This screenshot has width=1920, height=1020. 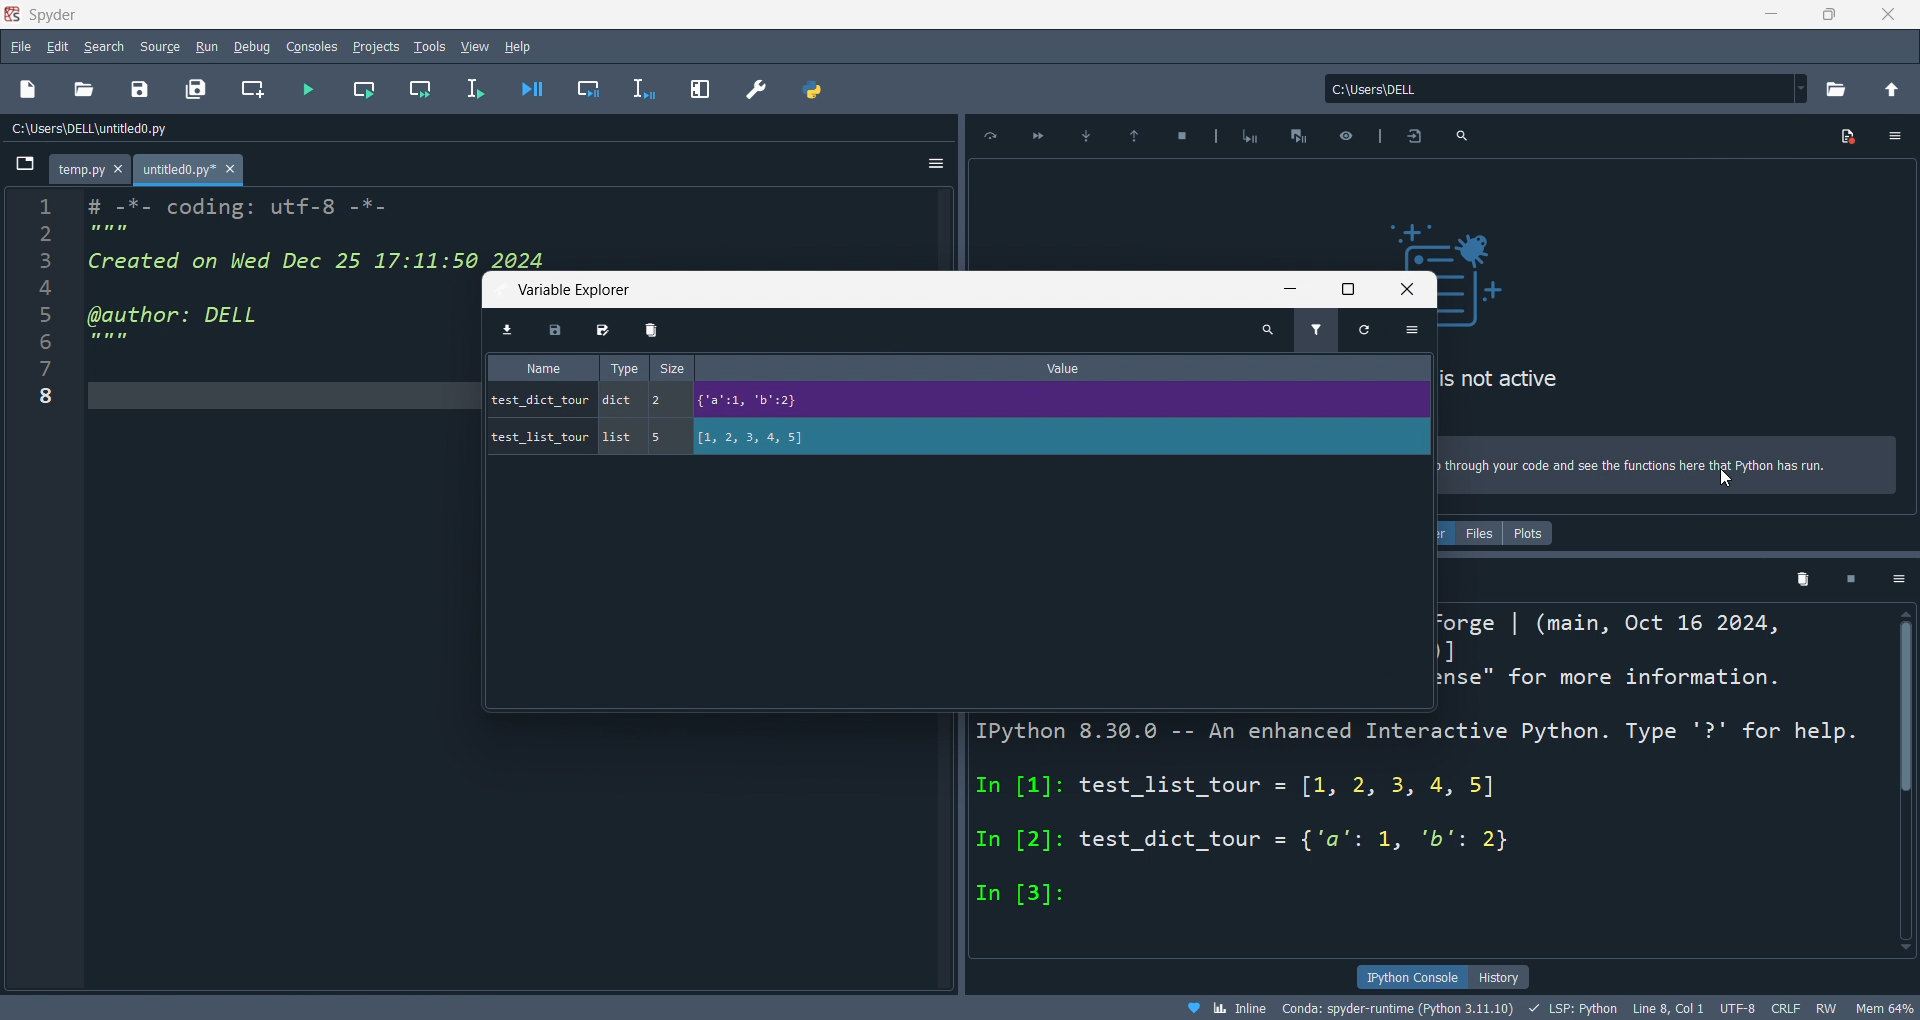 I want to click on delete, so click(x=657, y=332).